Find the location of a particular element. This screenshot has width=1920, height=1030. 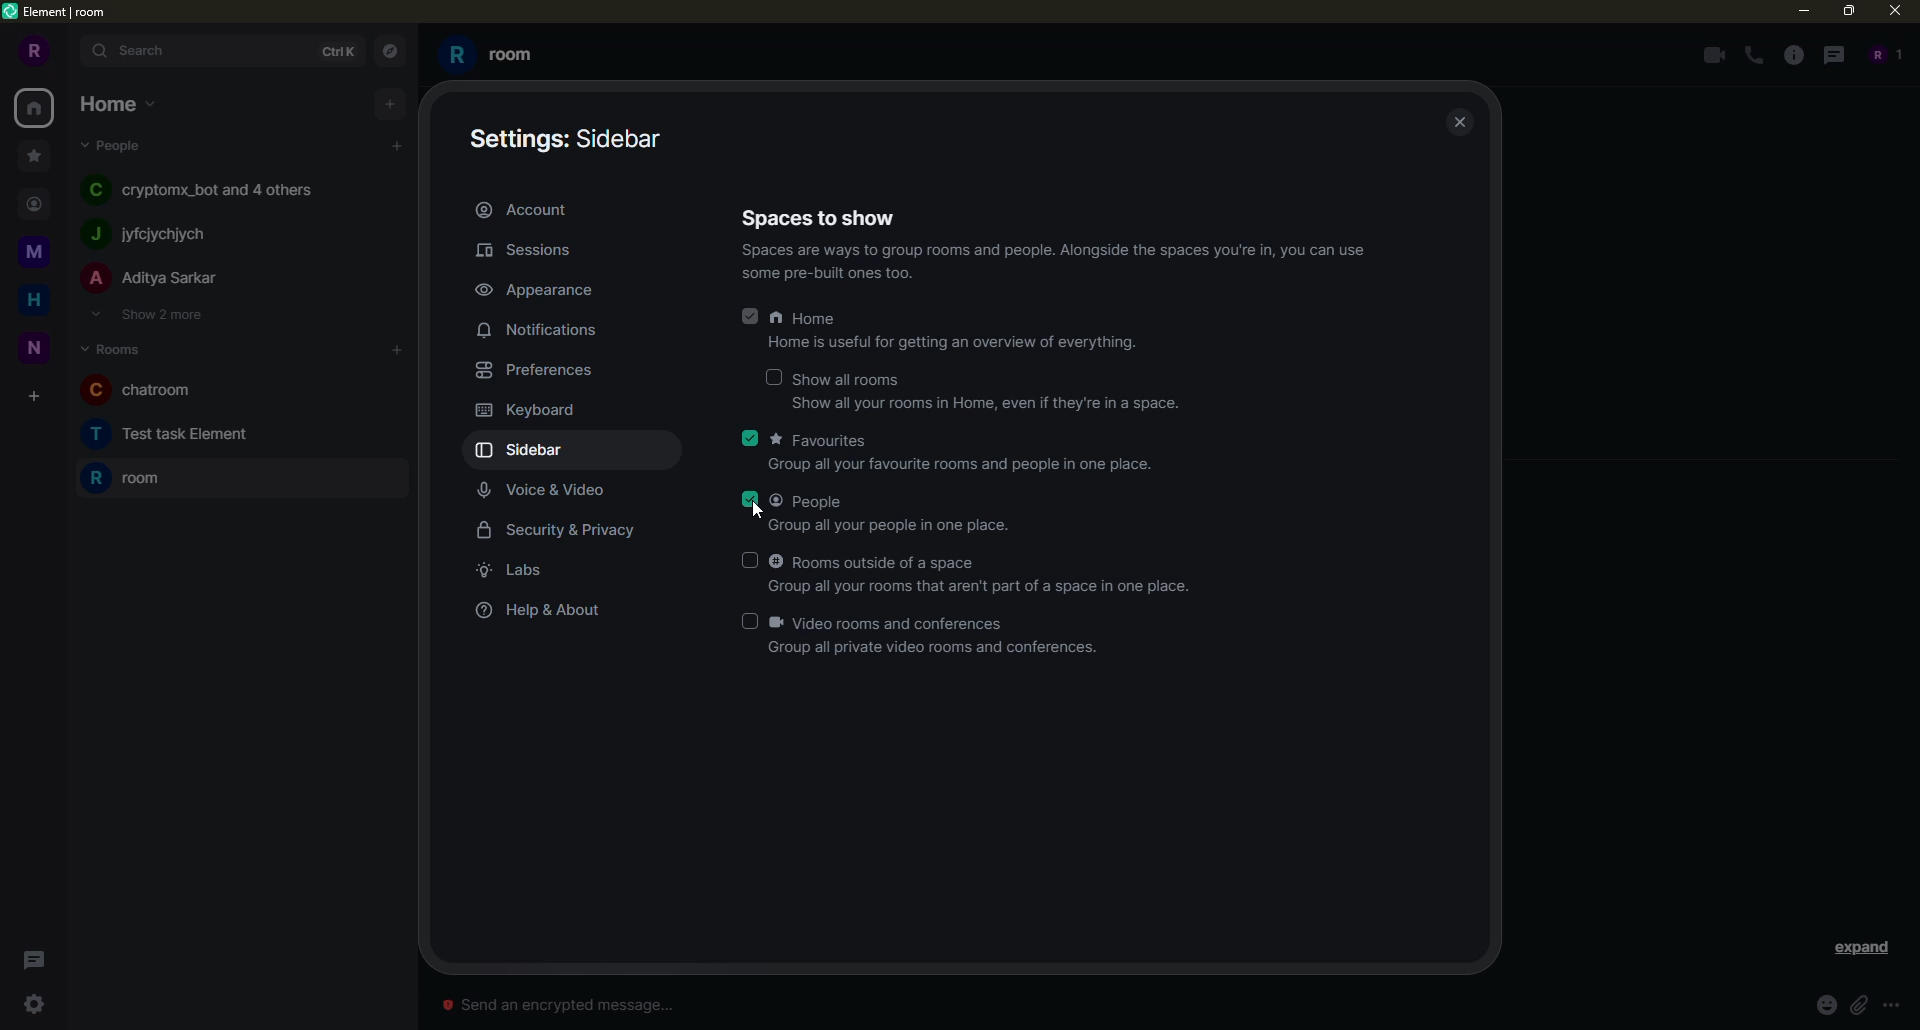

‘Show all your rooms in Home, even if they're in a space. is located at coordinates (965, 410).